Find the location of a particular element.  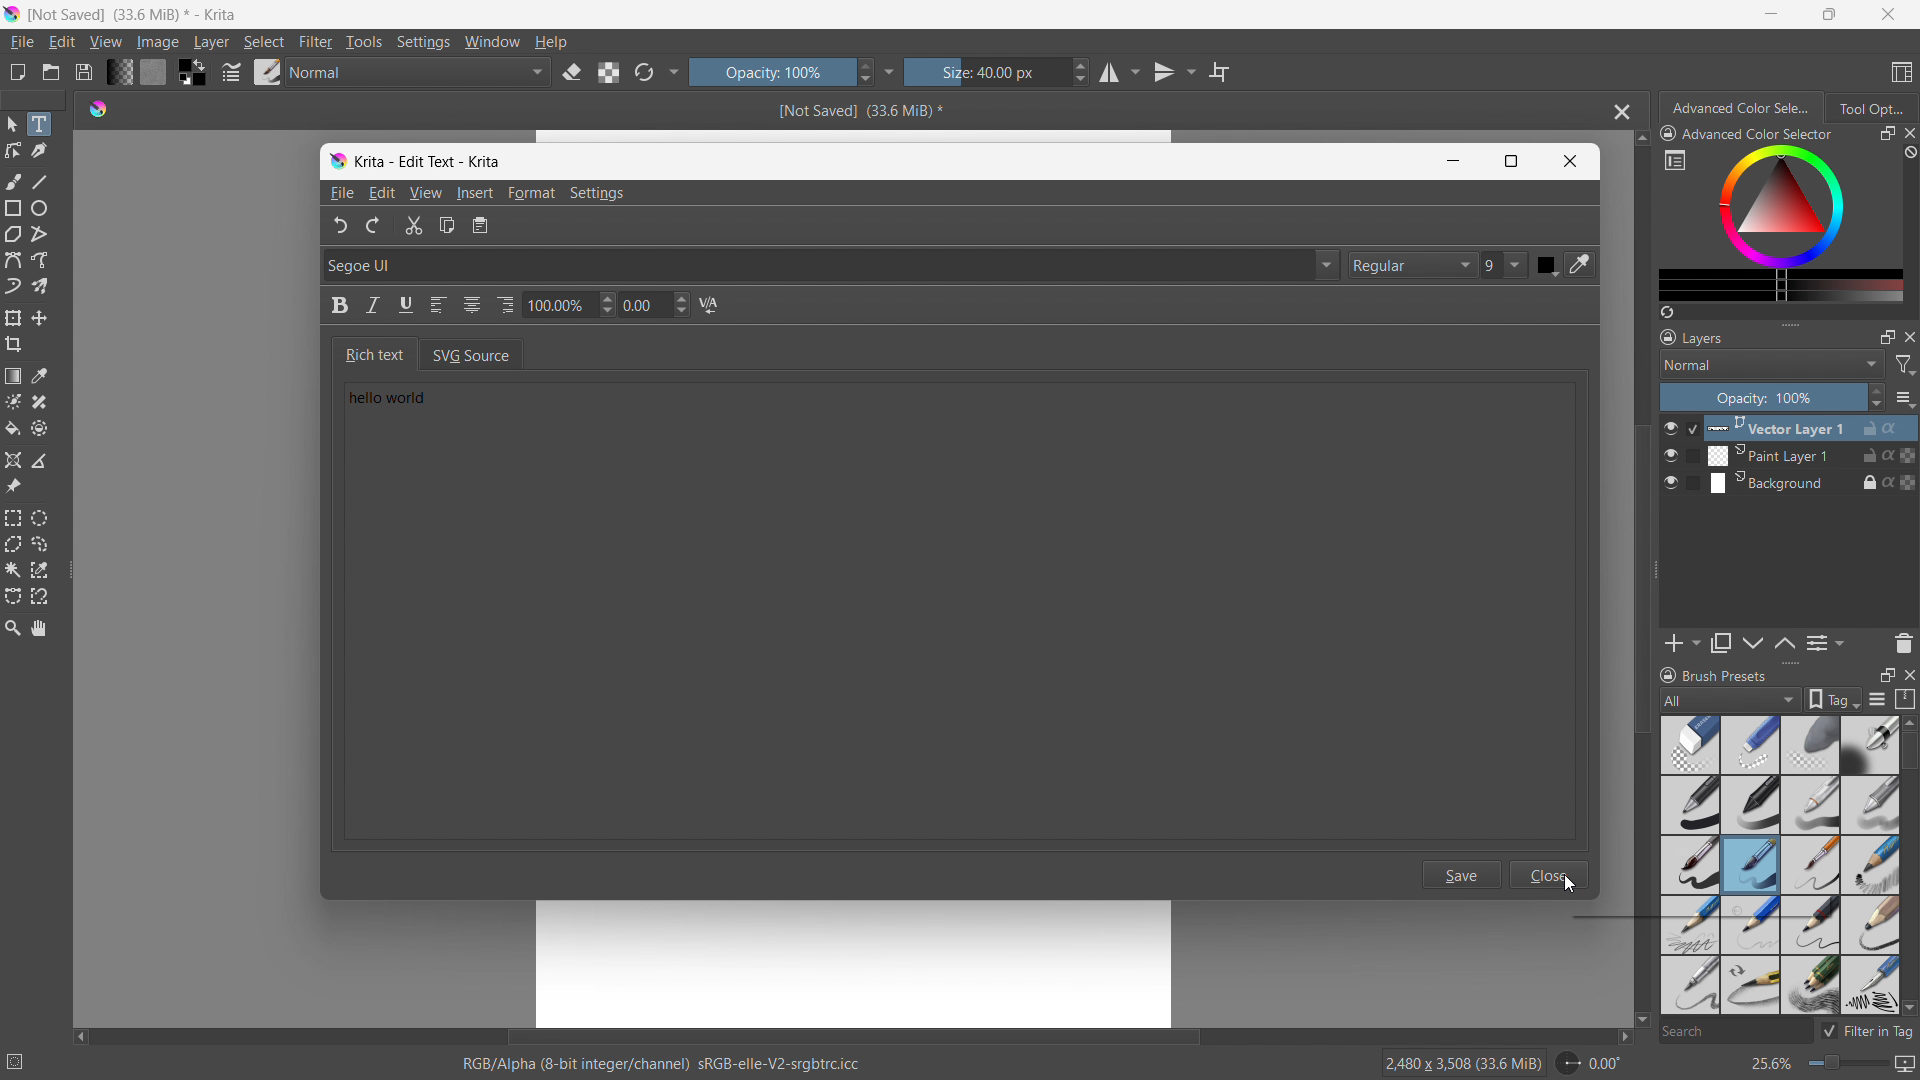

vertical scrollbar is located at coordinates (1636, 579).